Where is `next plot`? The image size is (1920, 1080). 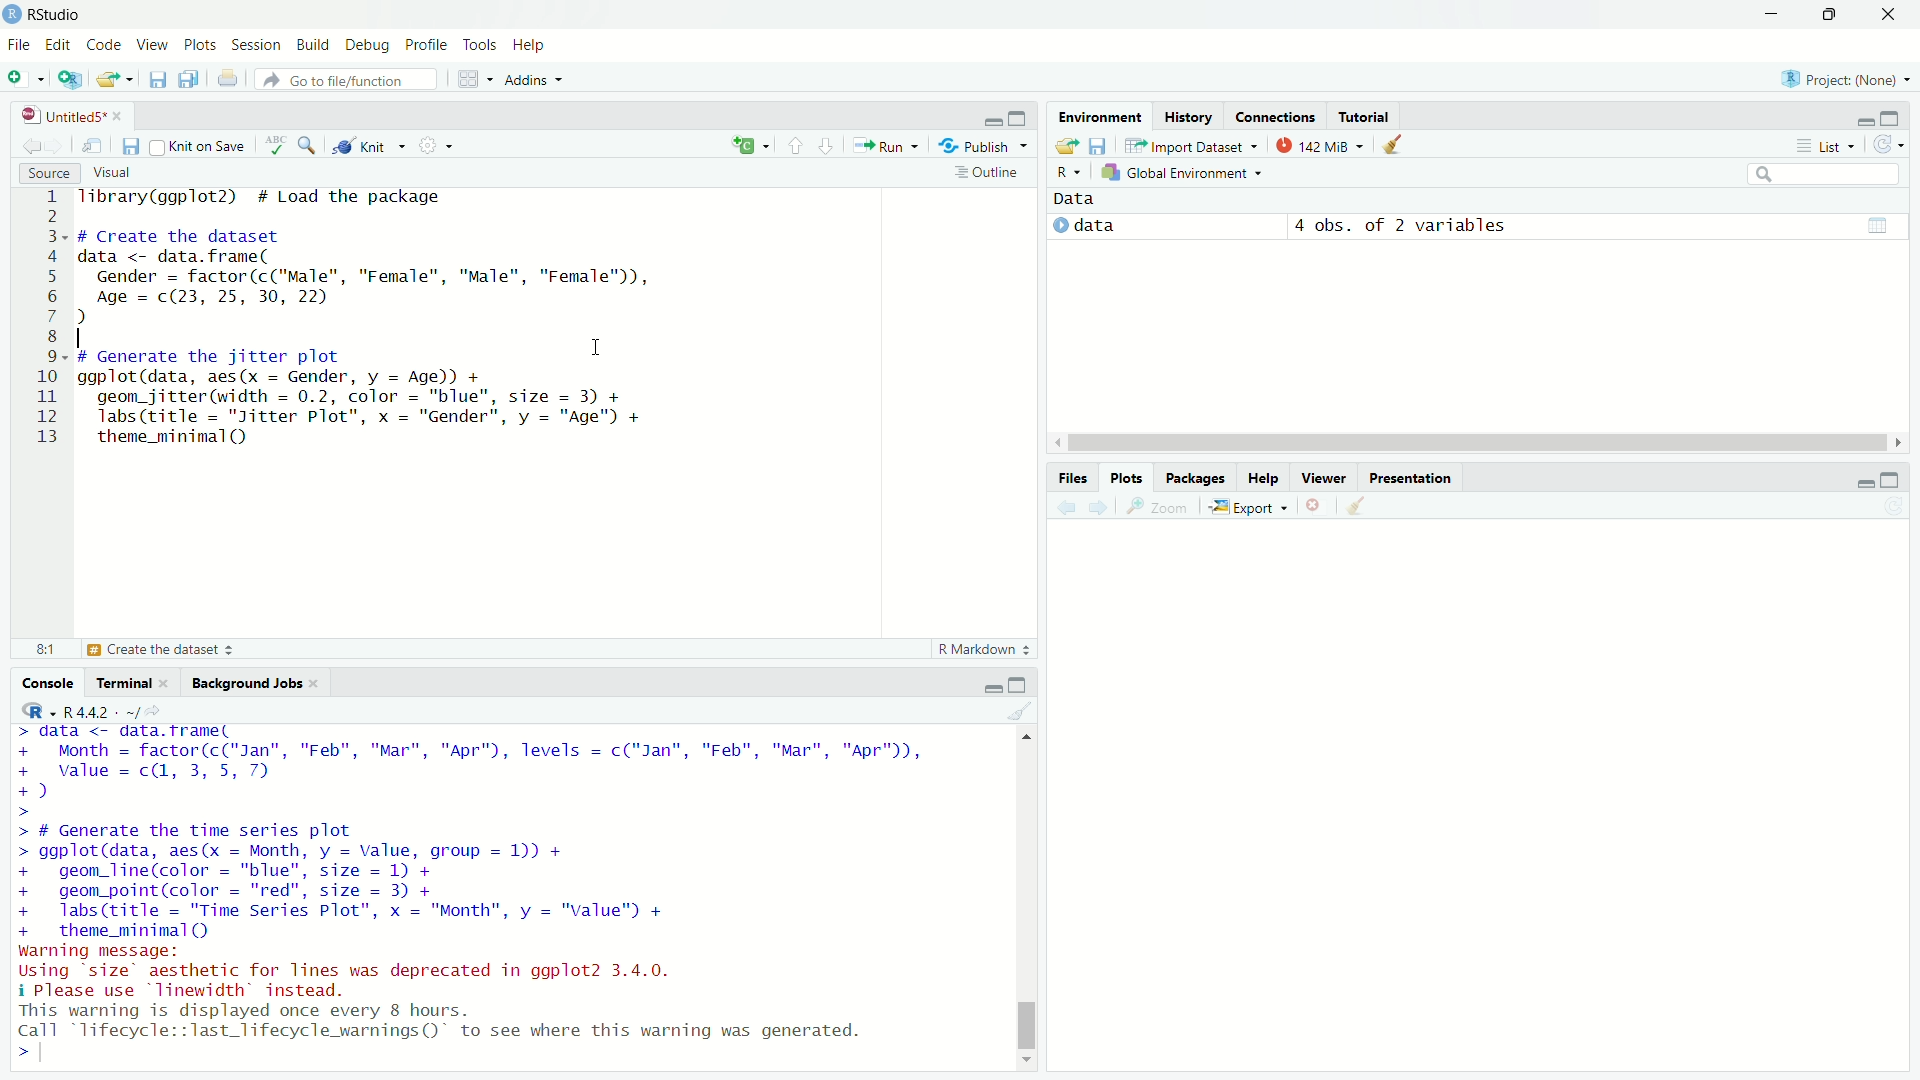 next plot is located at coordinates (1101, 508).